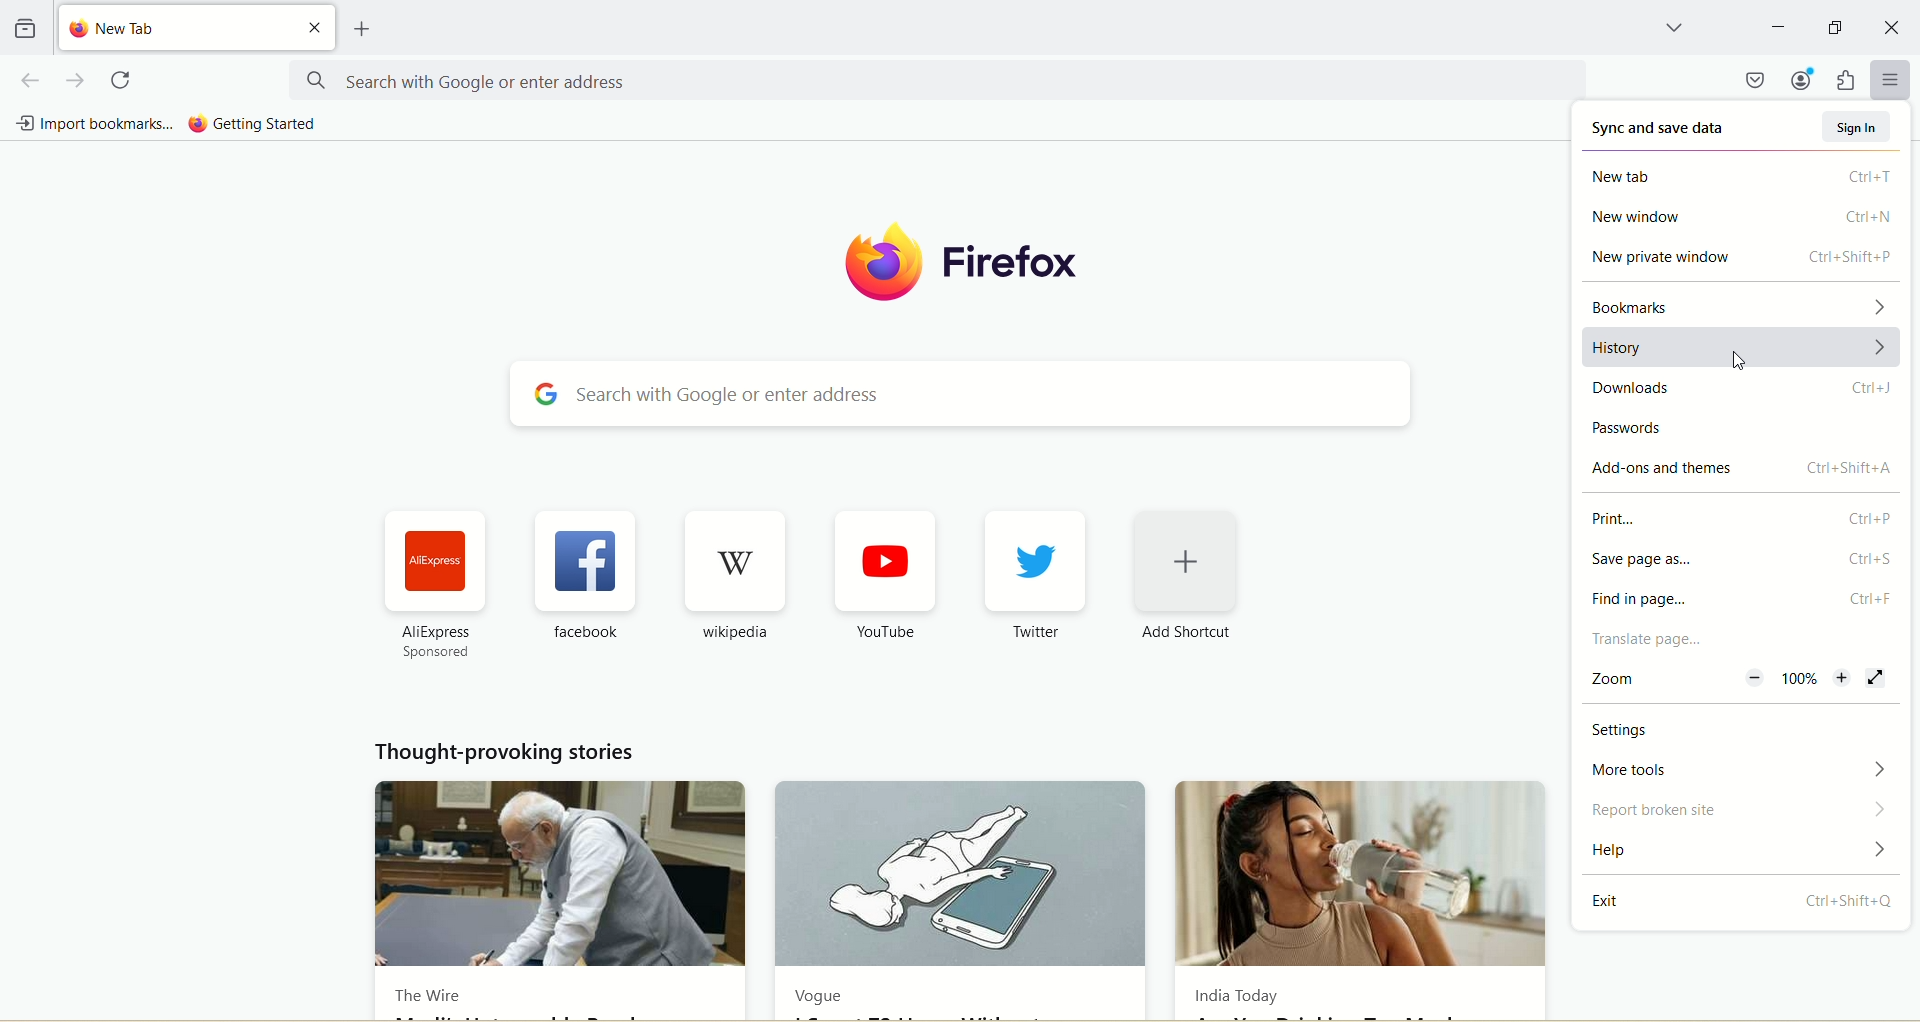 The height and width of the screenshot is (1022, 1920). Describe the element at coordinates (124, 80) in the screenshot. I see `reload current page` at that location.